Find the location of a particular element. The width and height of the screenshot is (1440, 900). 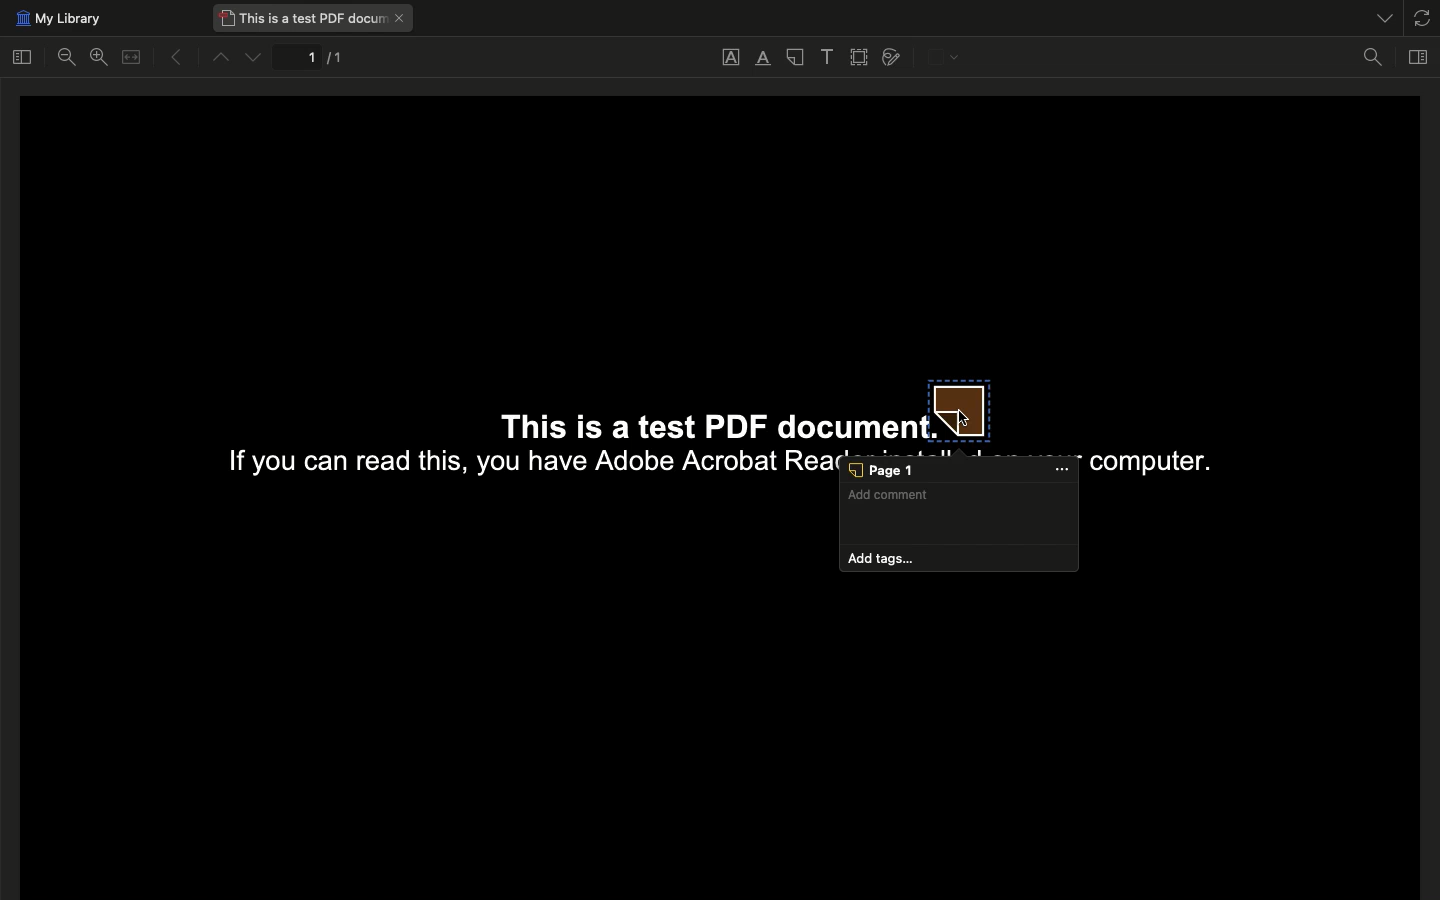

Add tags is located at coordinates (960, 559).